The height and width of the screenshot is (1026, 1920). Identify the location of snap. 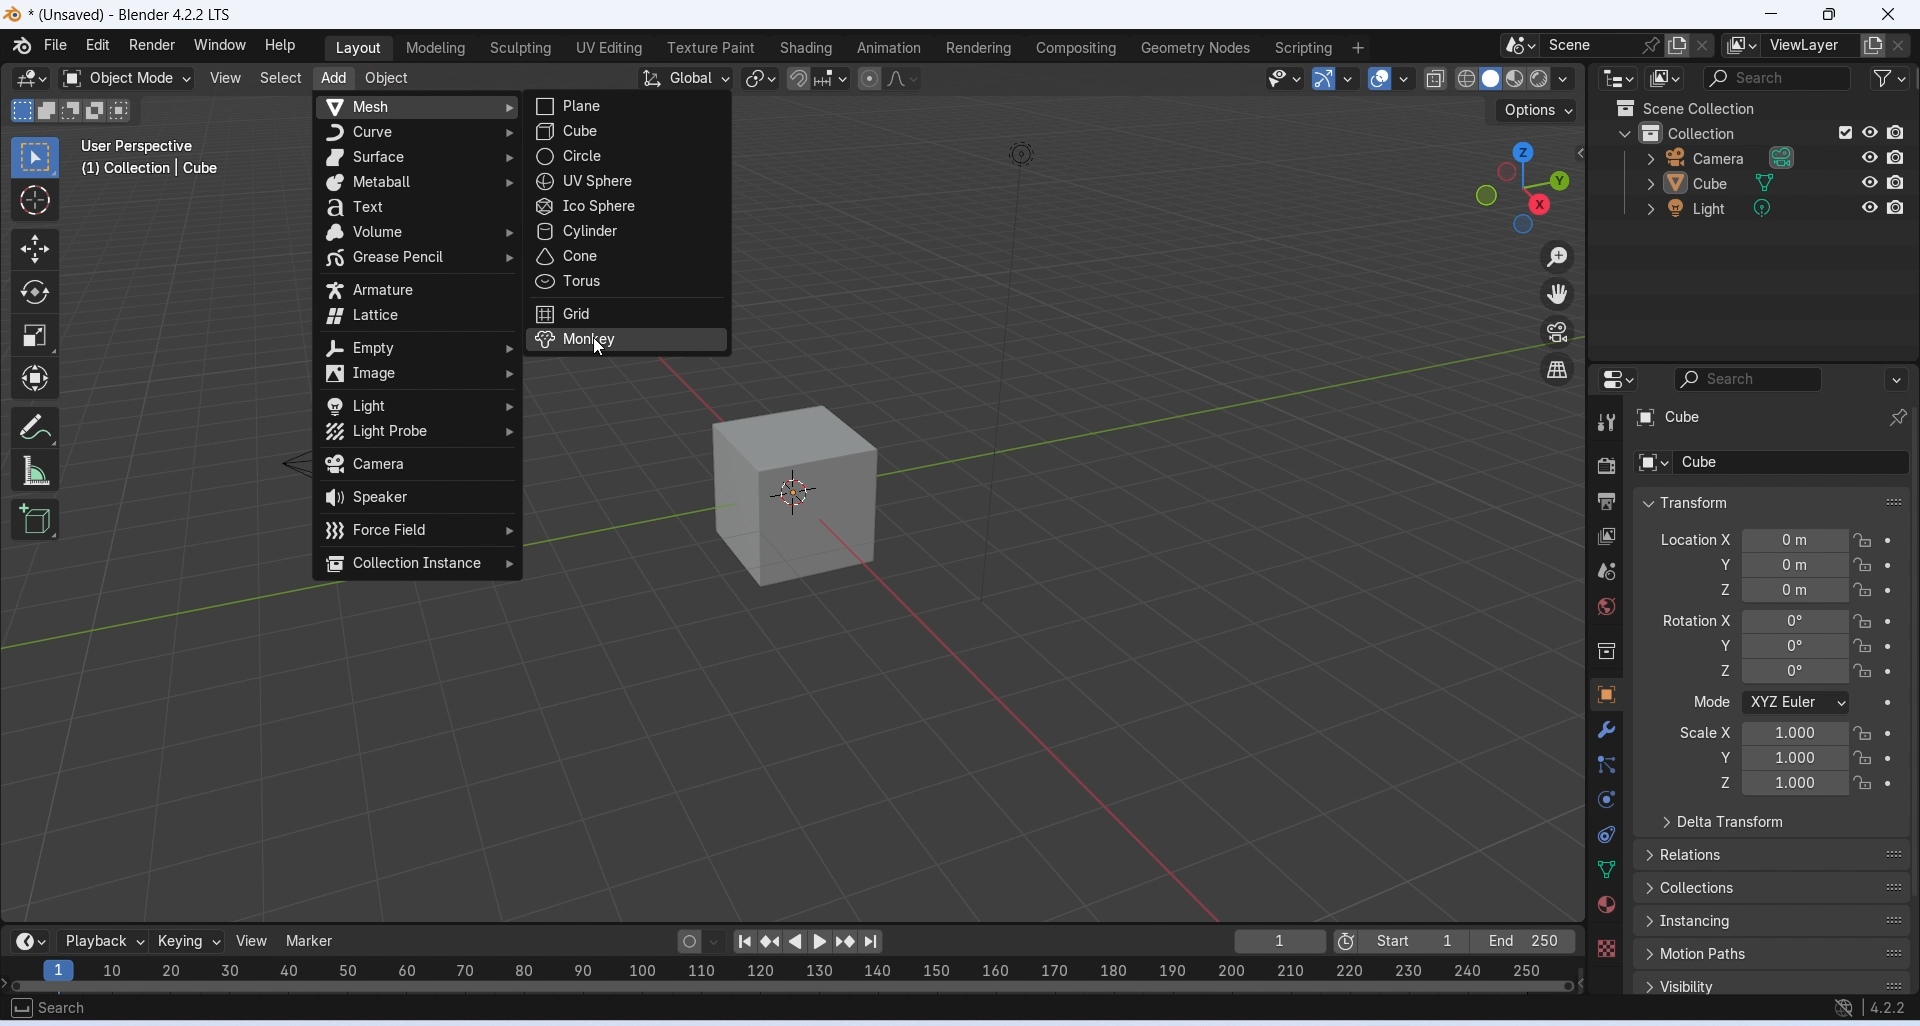
(798, 80).